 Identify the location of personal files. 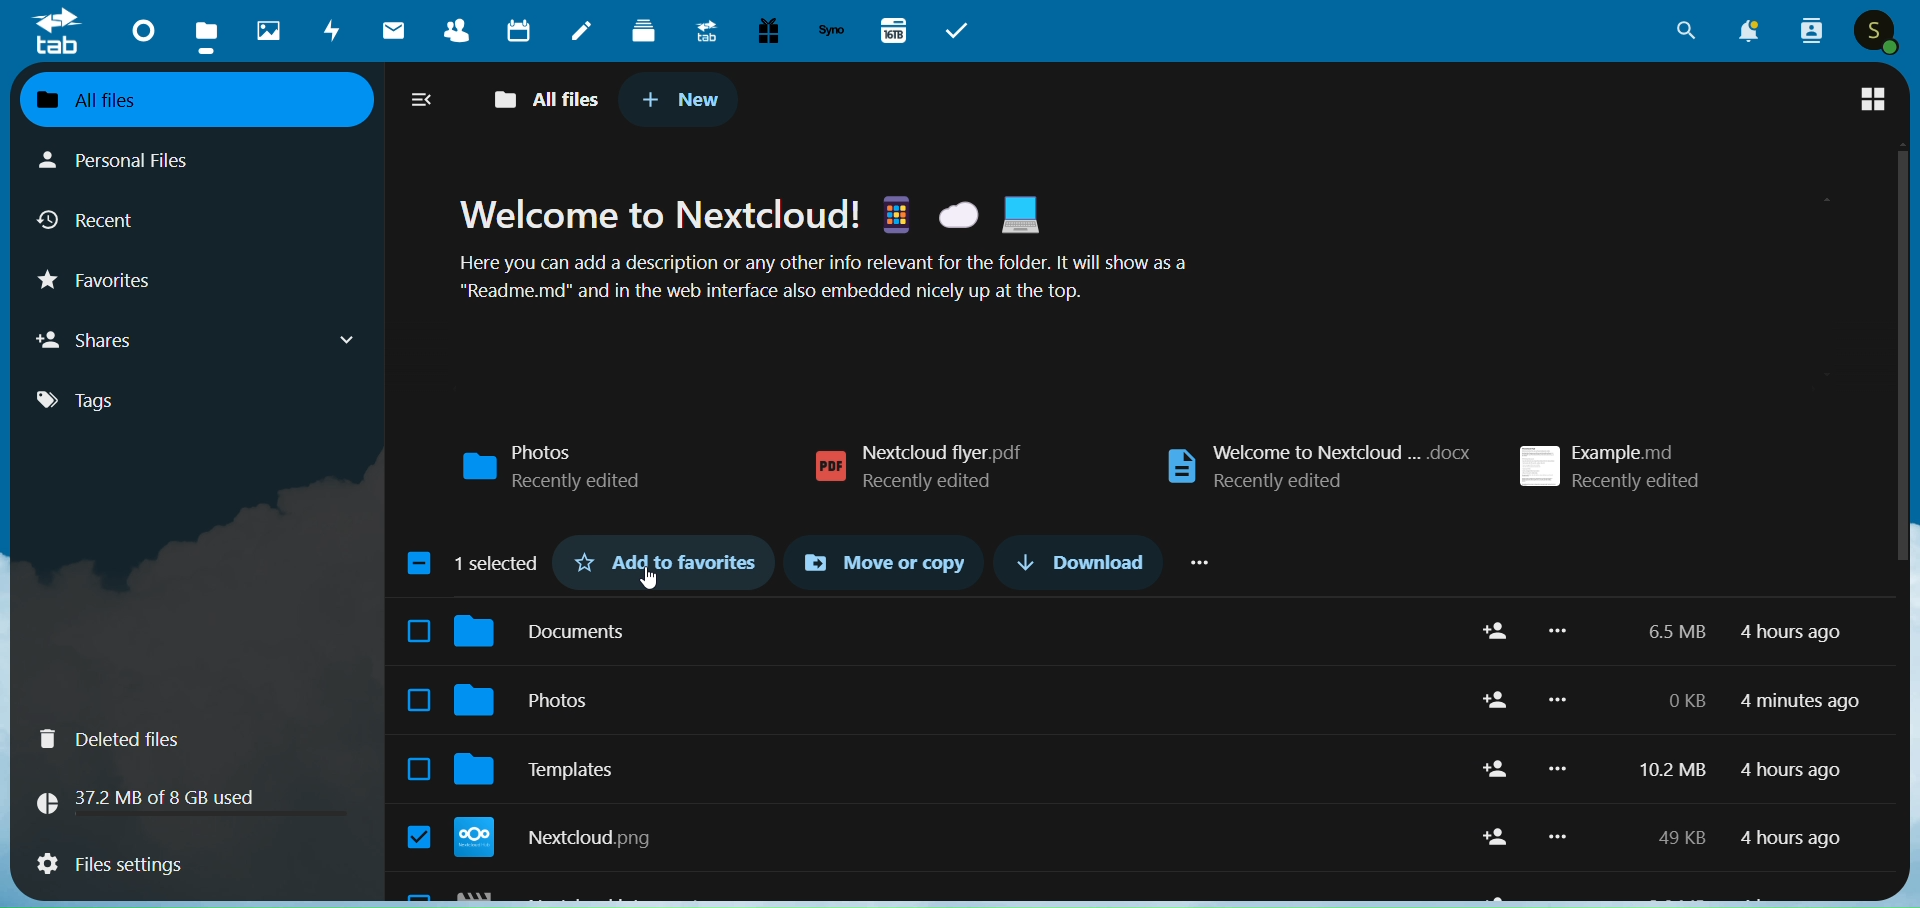
(136, 163).